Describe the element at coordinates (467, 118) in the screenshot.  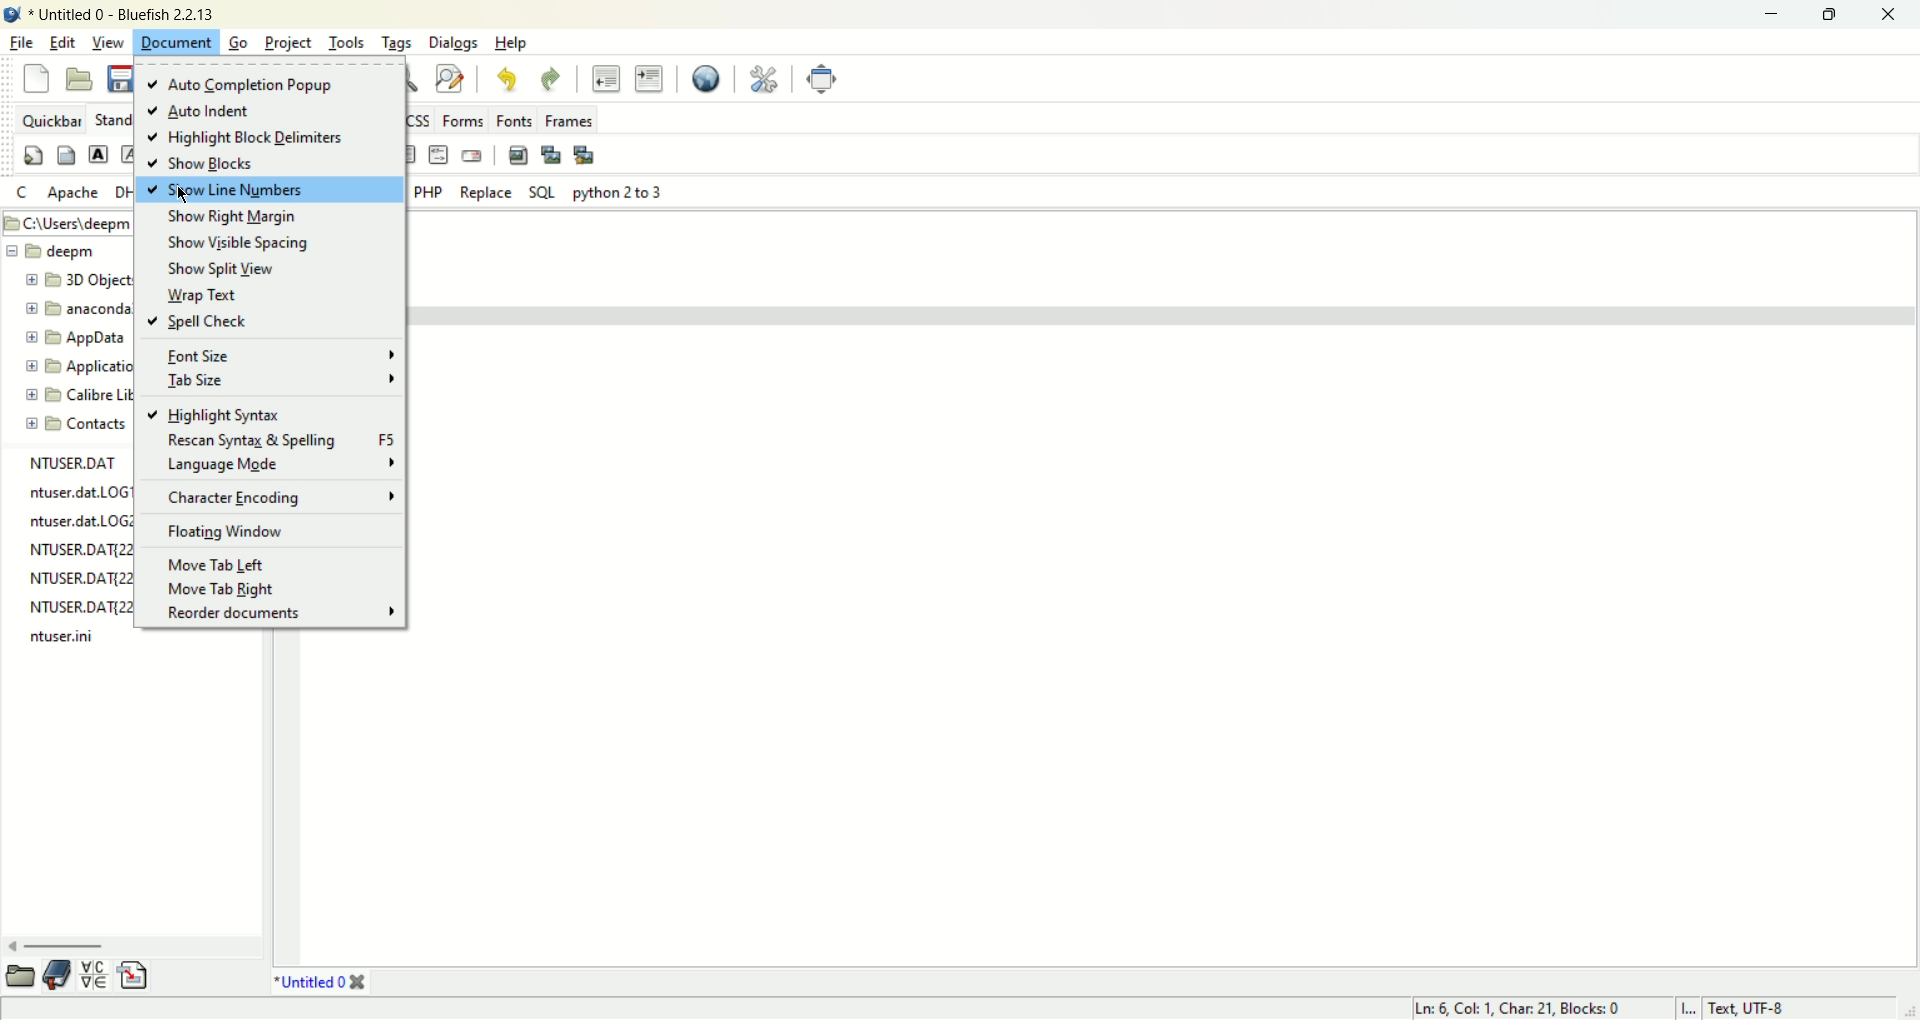
I see `forms` at that location.